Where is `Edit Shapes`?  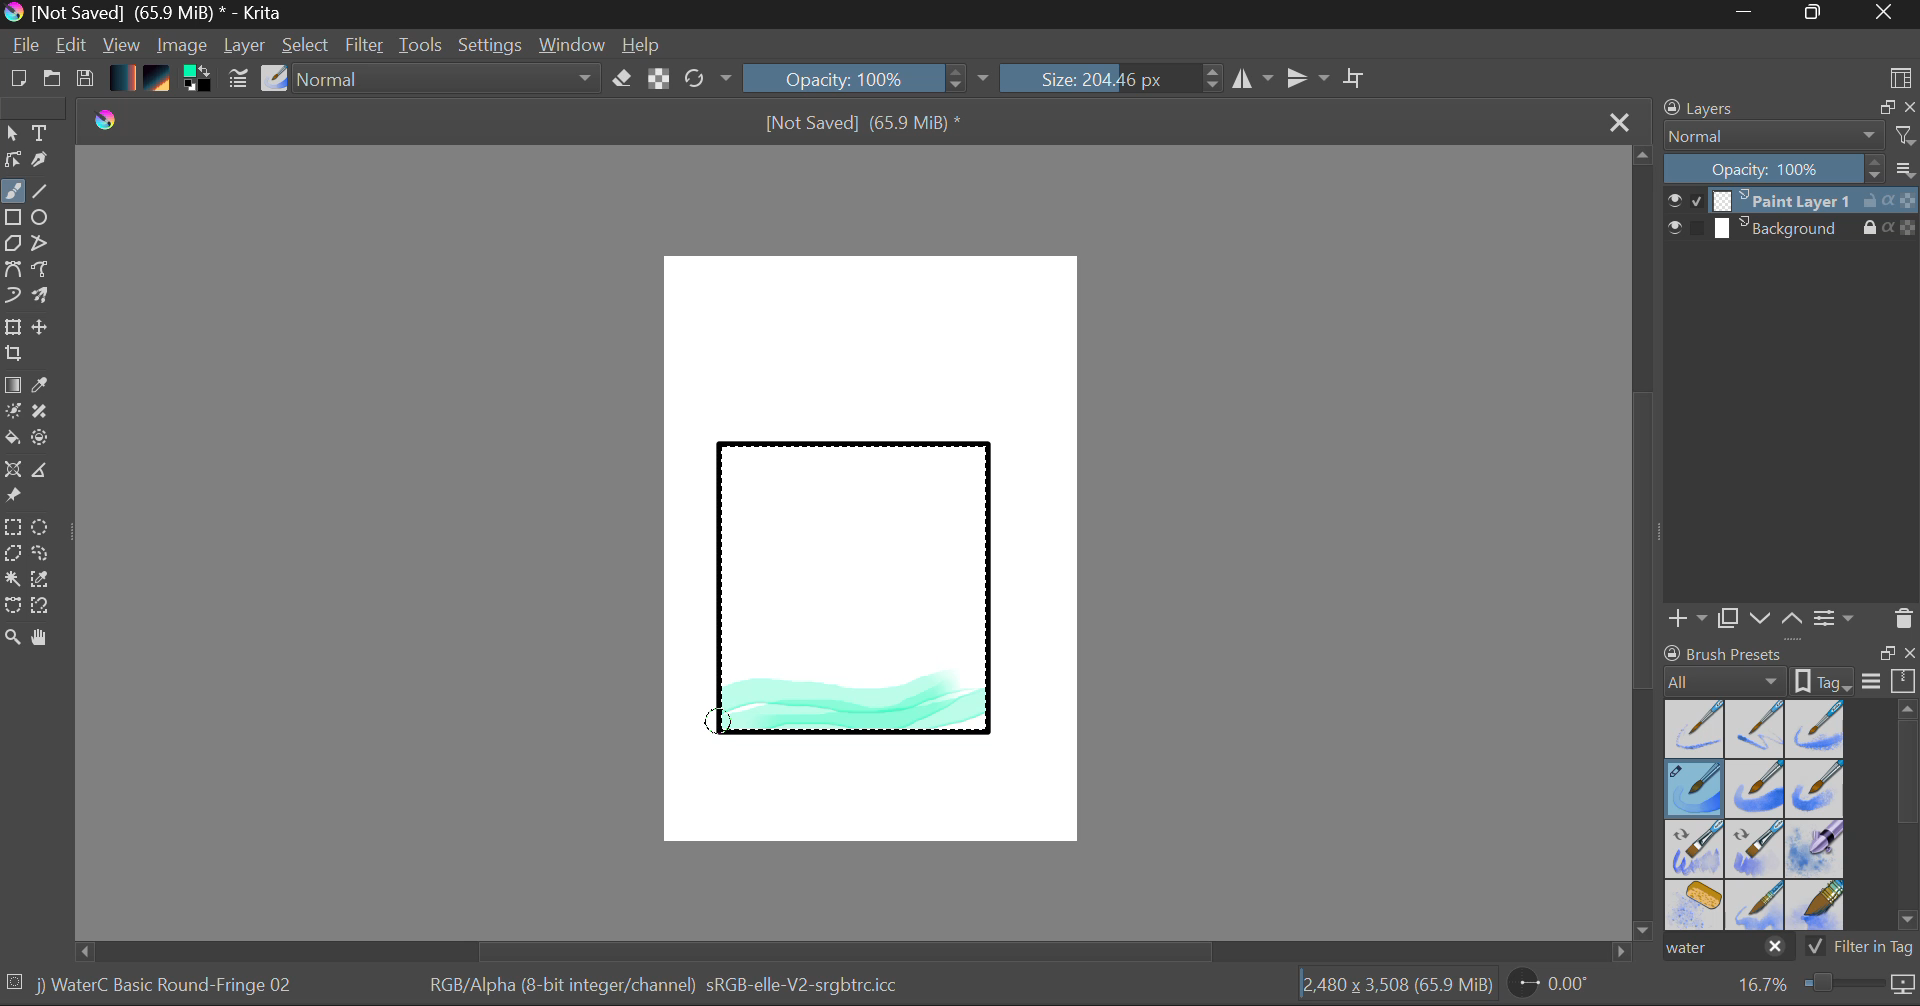
Edit Shapes is located at coordinates (12, 162).